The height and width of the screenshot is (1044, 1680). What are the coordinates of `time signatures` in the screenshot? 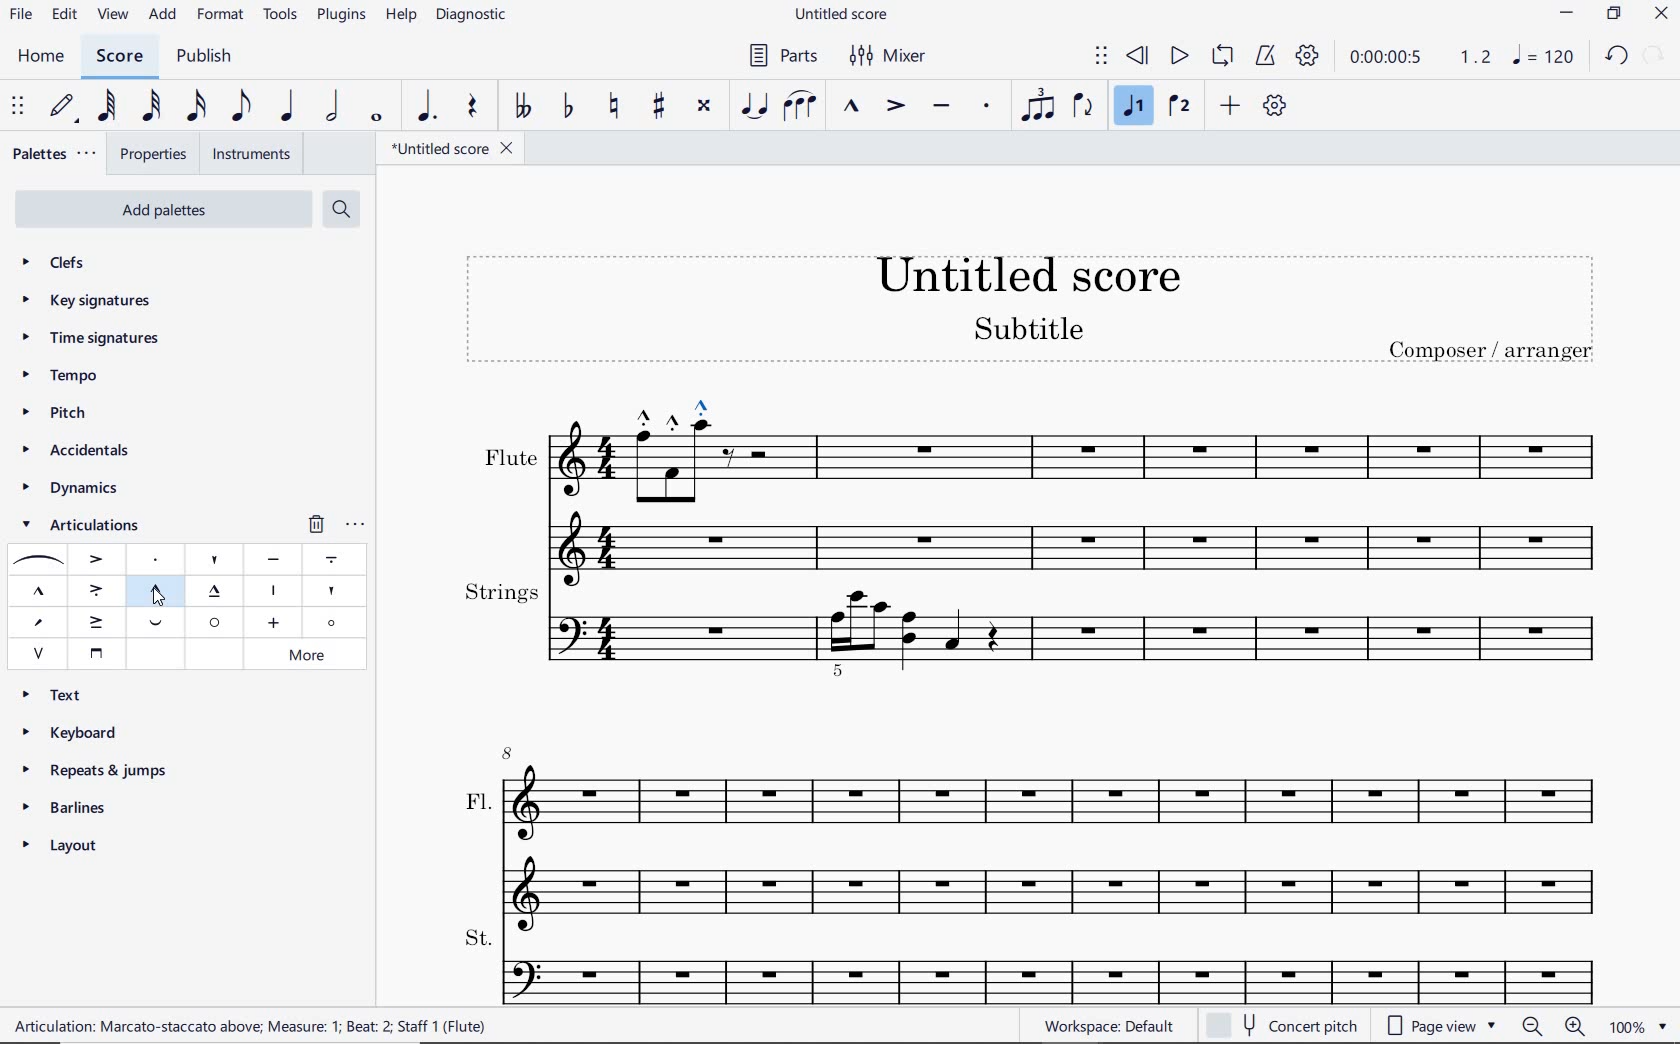 It's located at (89, 336).